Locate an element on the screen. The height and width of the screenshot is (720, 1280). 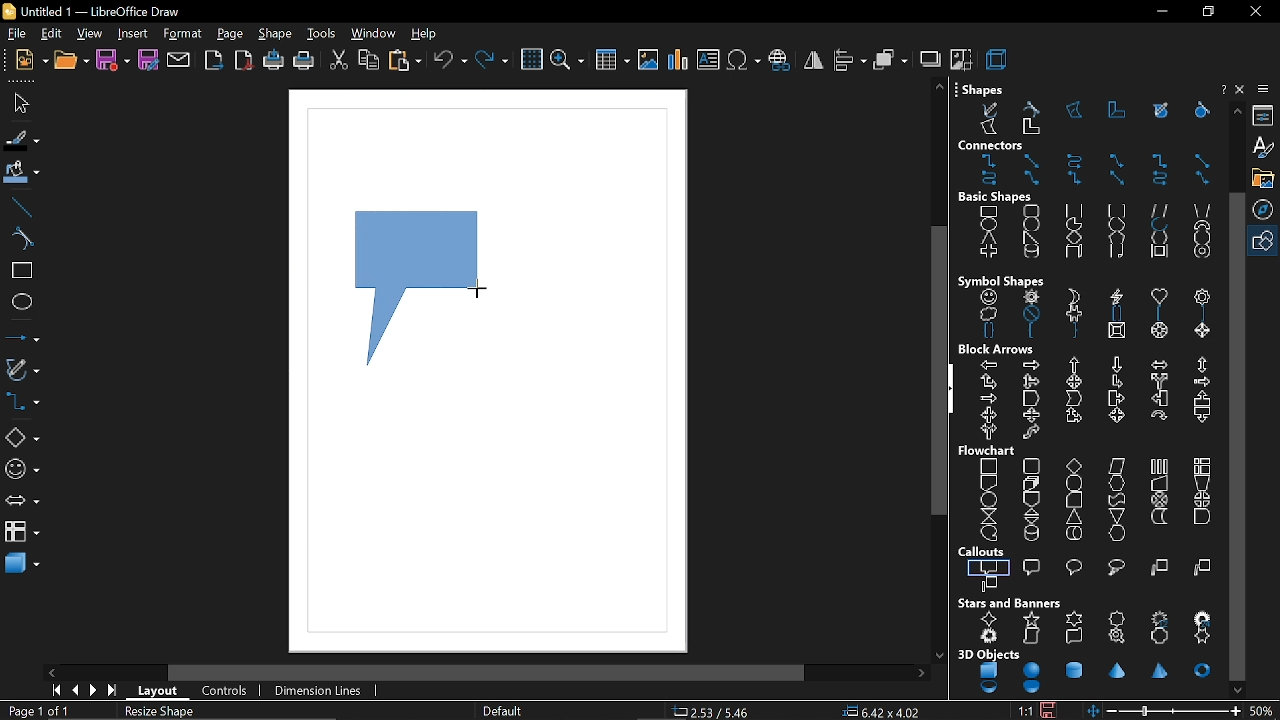
data is located at coordinates (1117, 467).